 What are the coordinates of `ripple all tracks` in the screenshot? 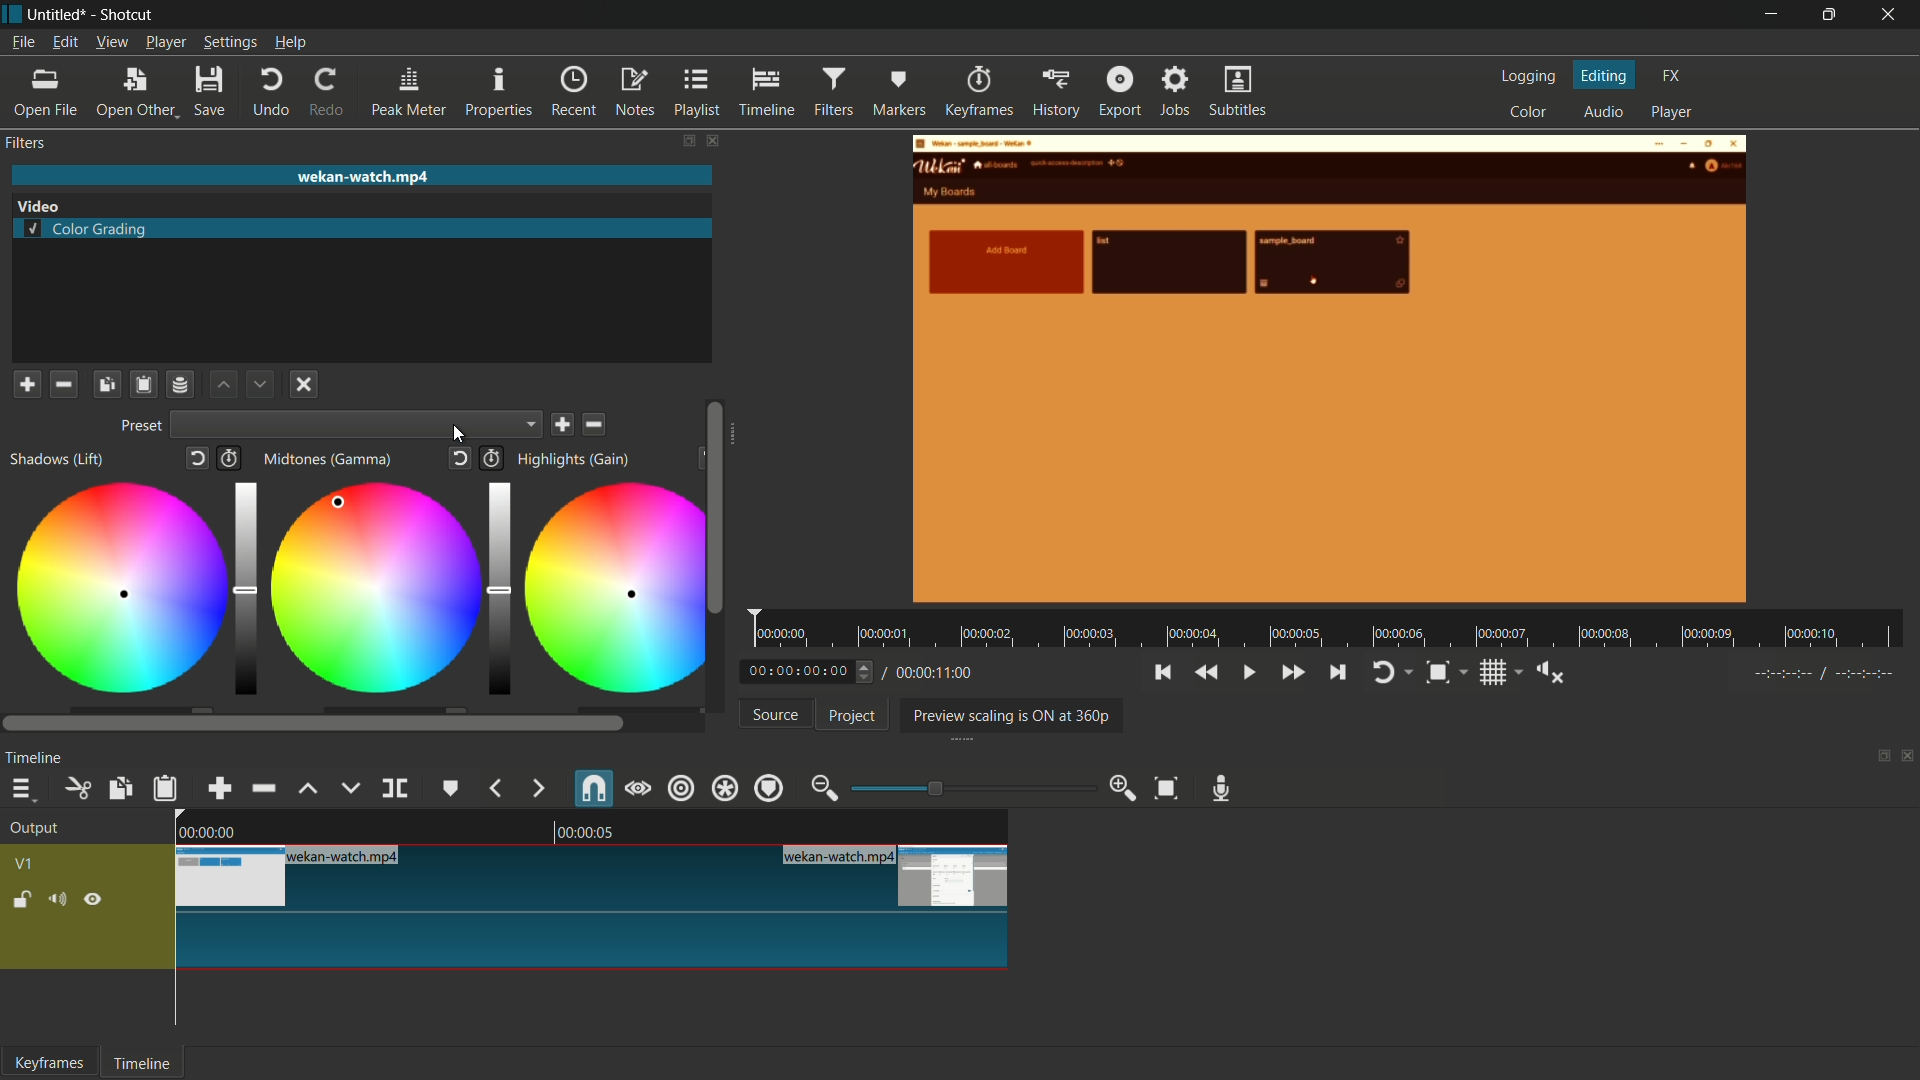 It's located at (723, 789).